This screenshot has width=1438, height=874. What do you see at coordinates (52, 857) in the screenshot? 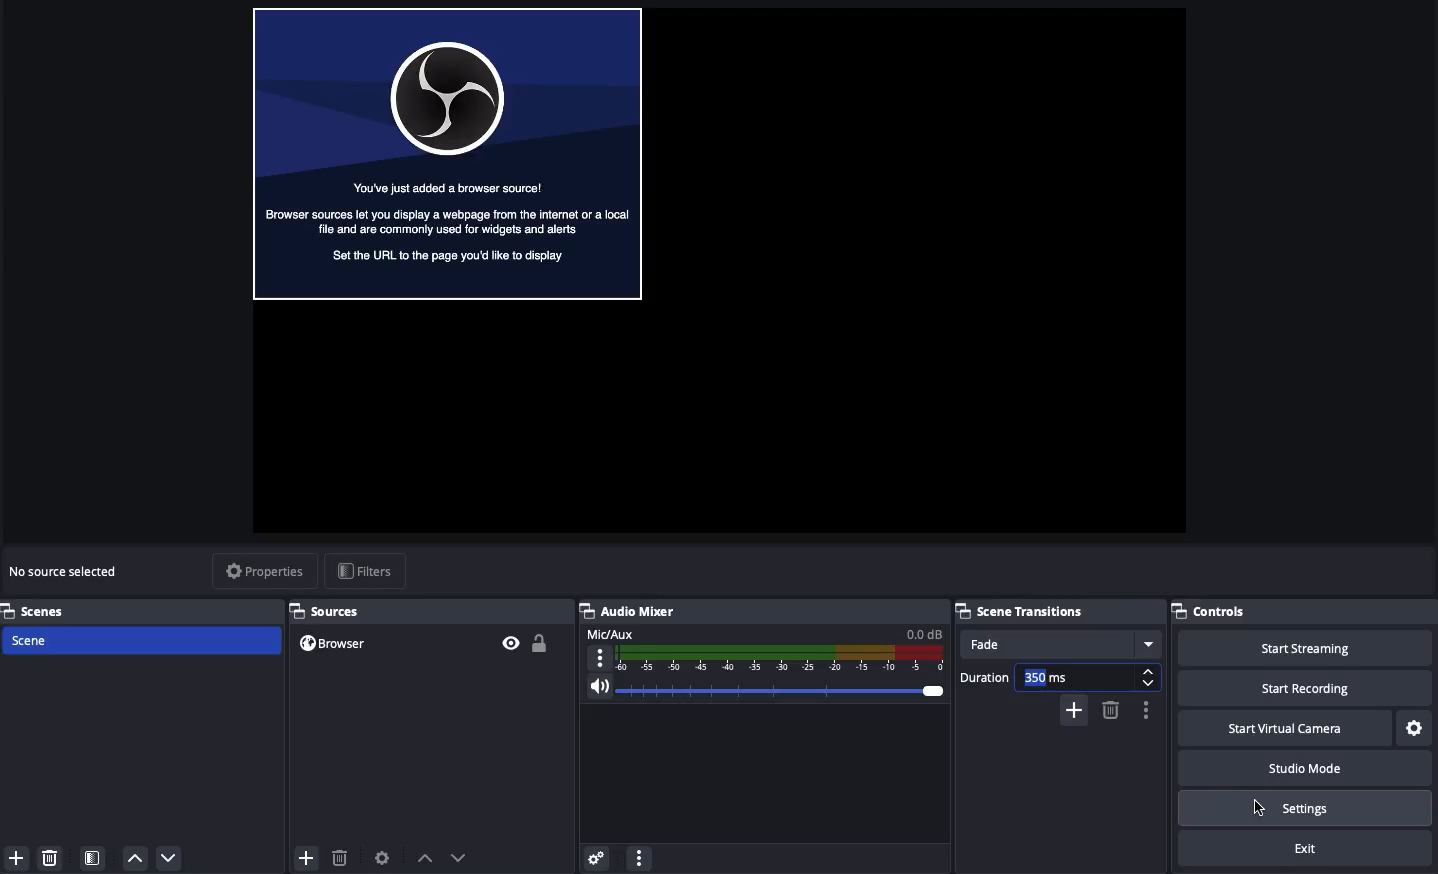
I see `Delete` at bounding box center [52, 857].